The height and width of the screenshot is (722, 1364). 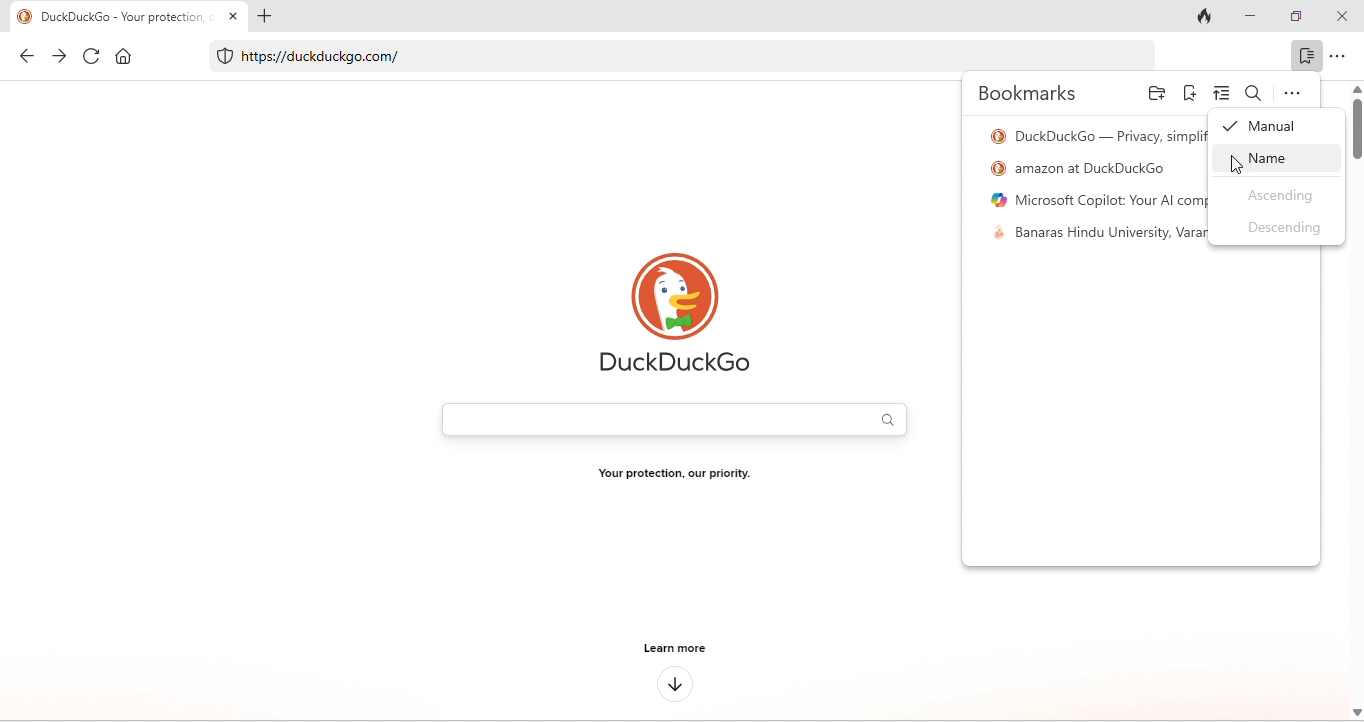 I want to click on back, so click(x=26, y=55).